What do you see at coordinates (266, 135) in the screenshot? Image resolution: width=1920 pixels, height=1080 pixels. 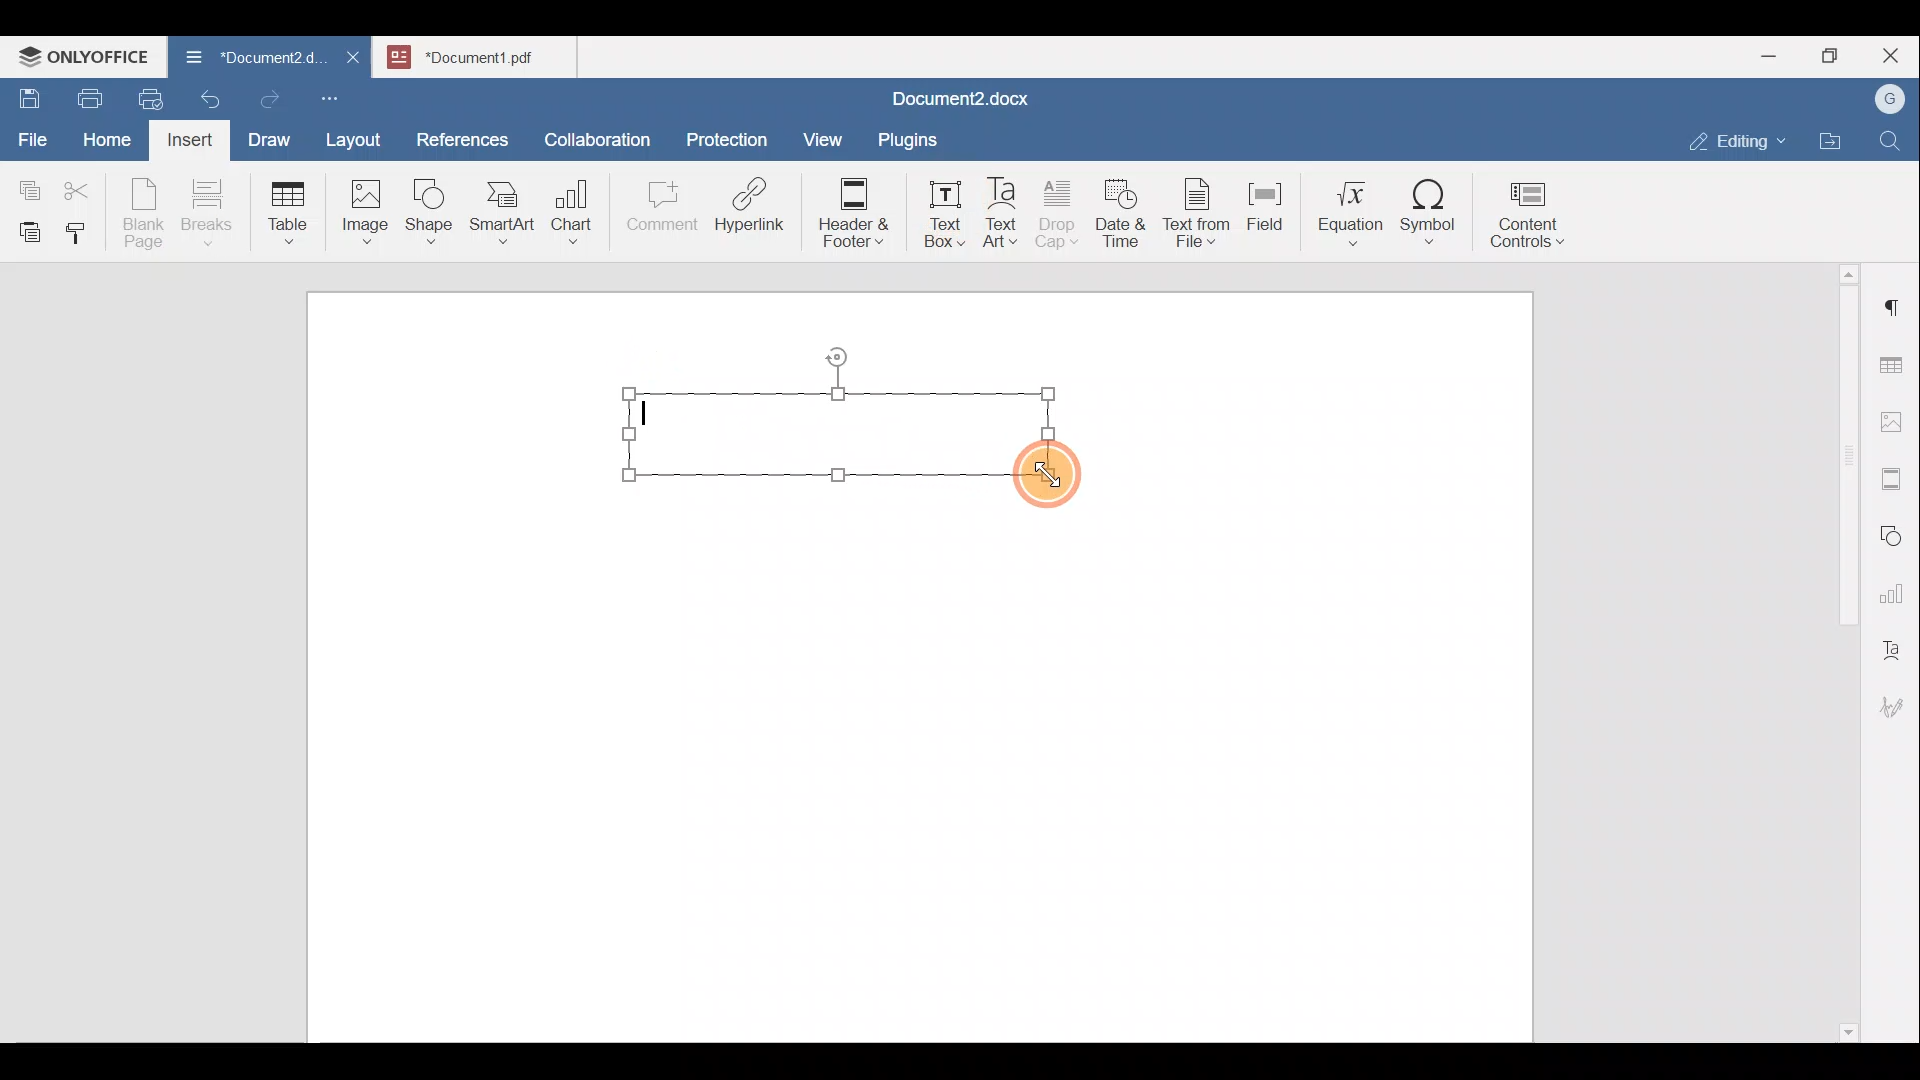 I see `Draw` at bounding box center [266, 135].